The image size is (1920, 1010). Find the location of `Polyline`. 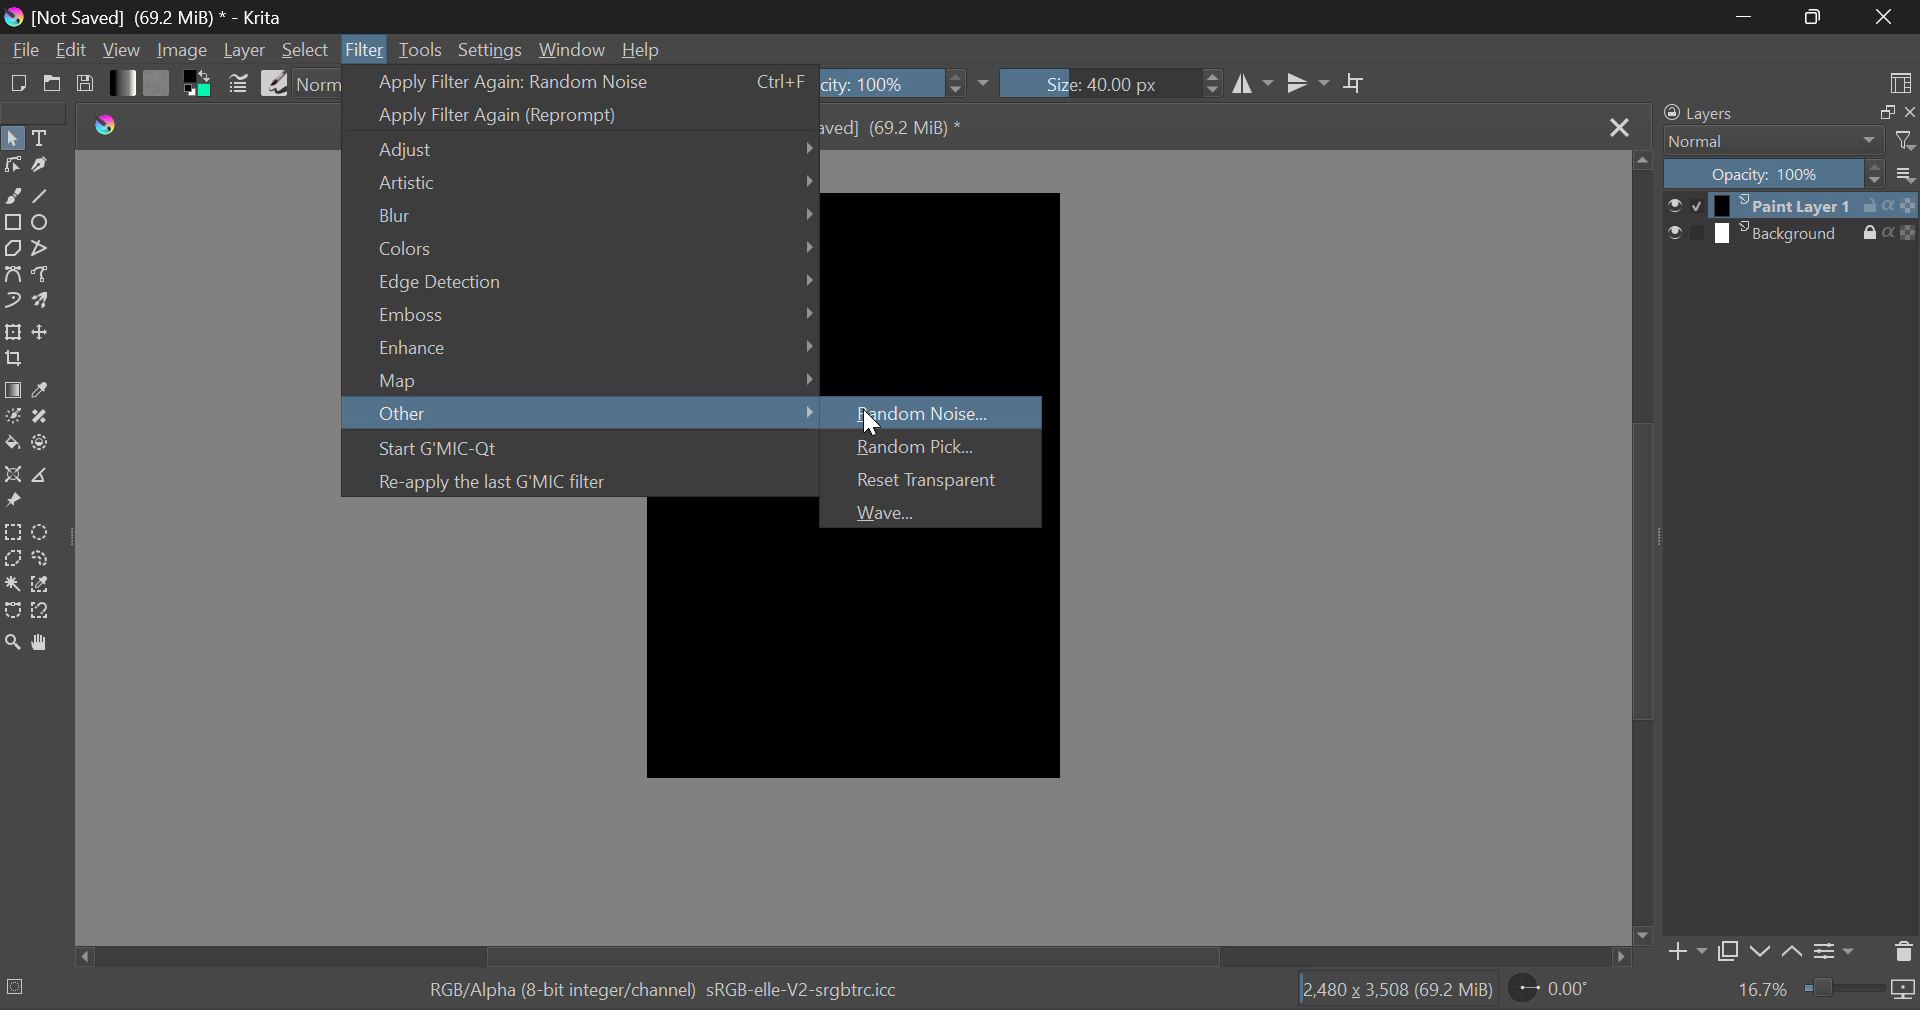

Polyline is located at coordinates (43, 248).